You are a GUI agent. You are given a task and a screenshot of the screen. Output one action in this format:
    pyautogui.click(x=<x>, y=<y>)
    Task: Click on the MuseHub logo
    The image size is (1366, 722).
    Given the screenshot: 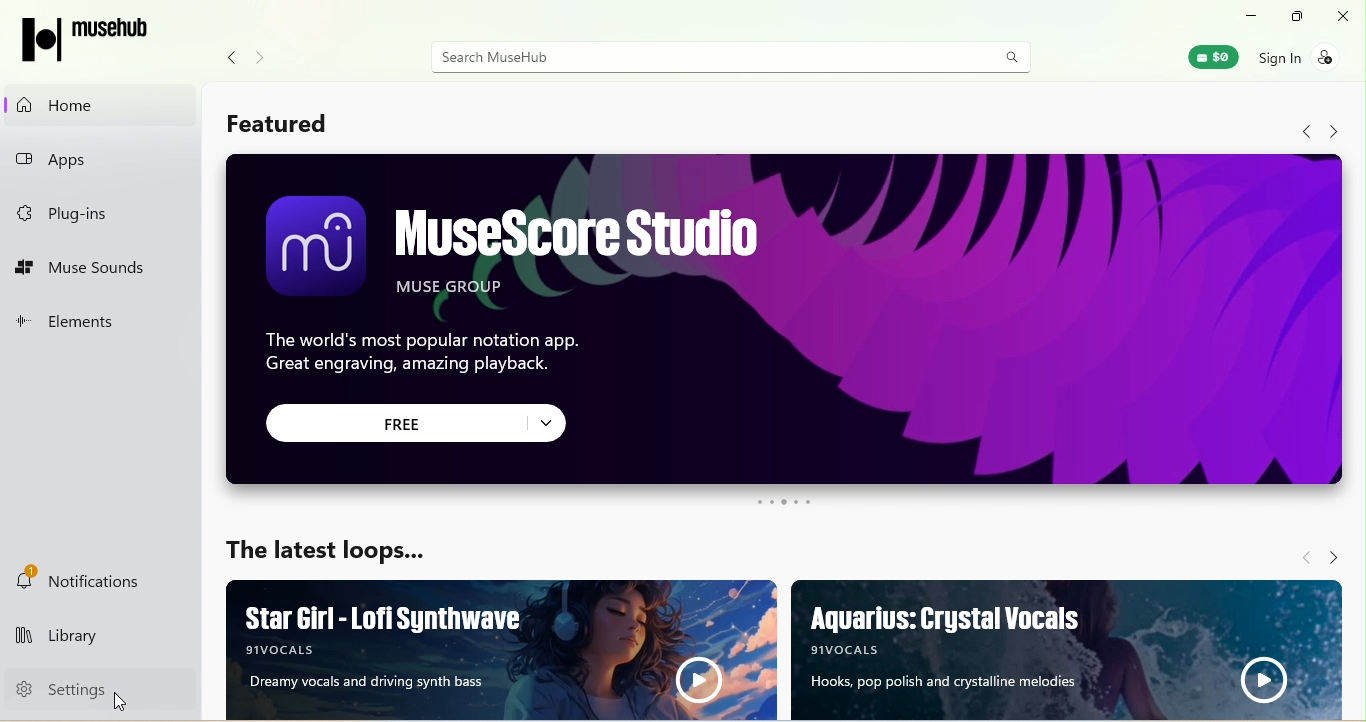 What is the action you would take?
    pyautogui.click(x=97, y=41)
    